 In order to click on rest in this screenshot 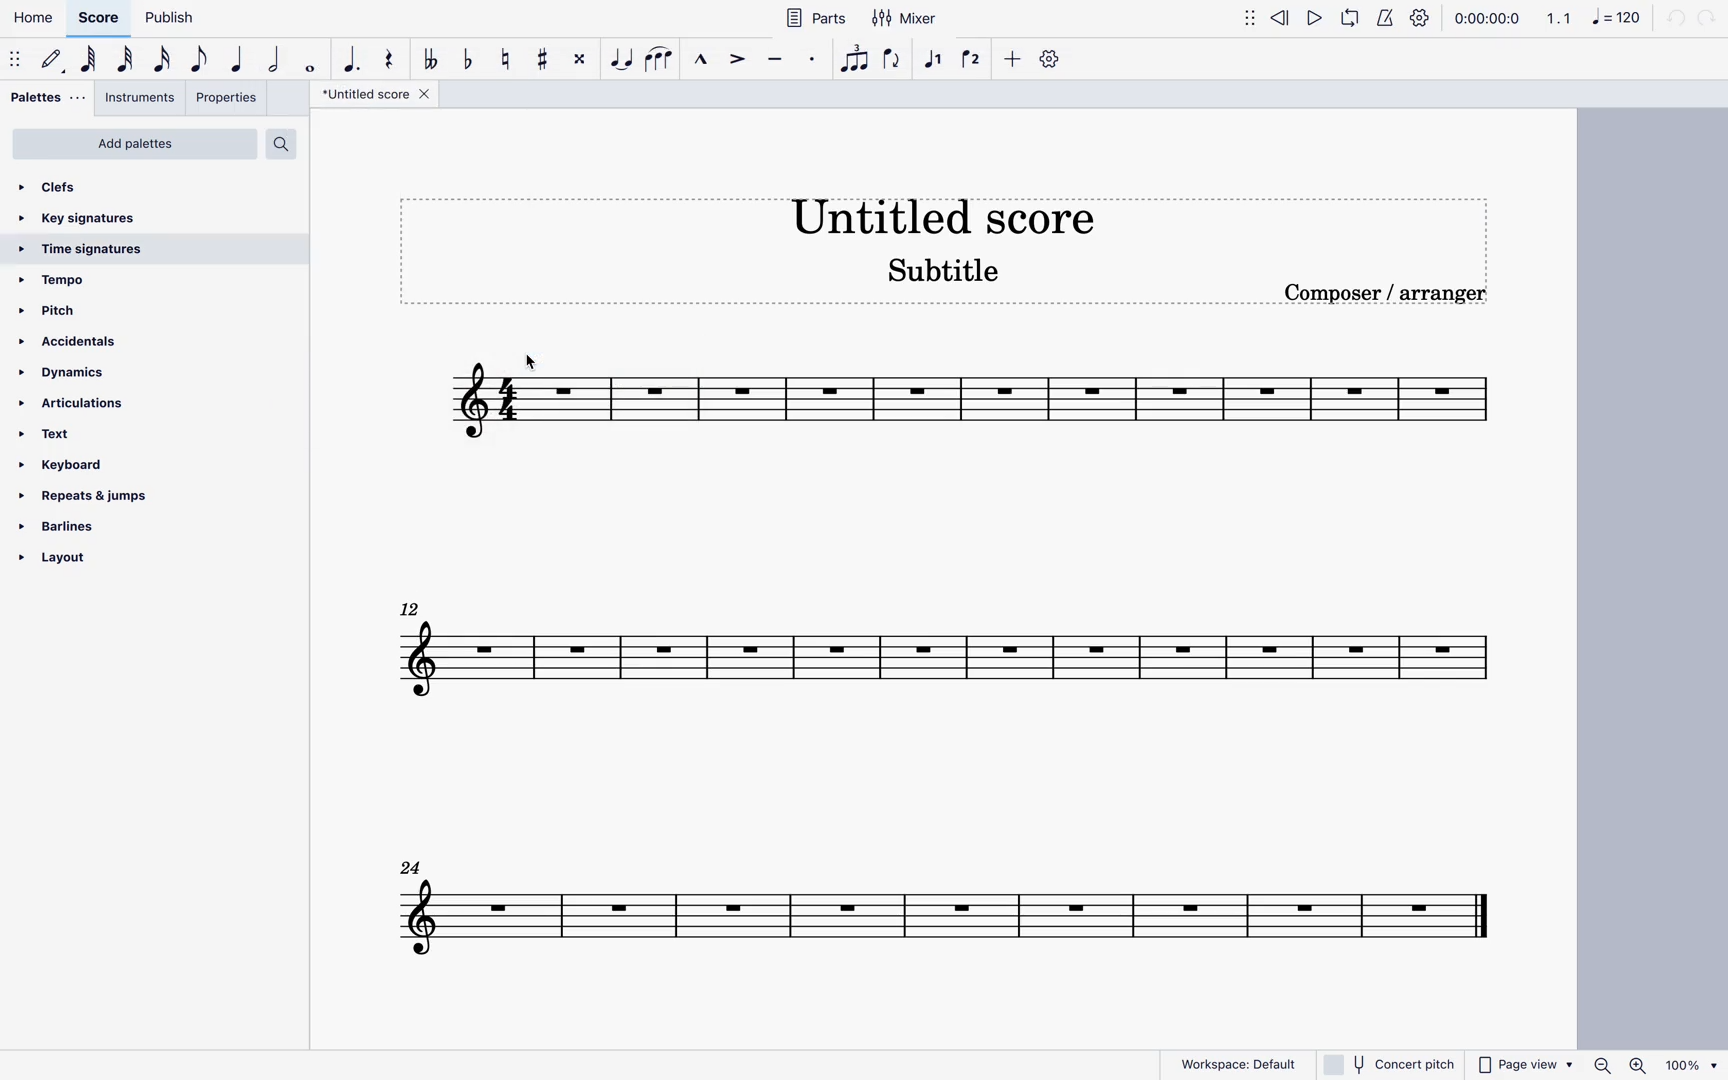, I will do `click(387, 60)`.